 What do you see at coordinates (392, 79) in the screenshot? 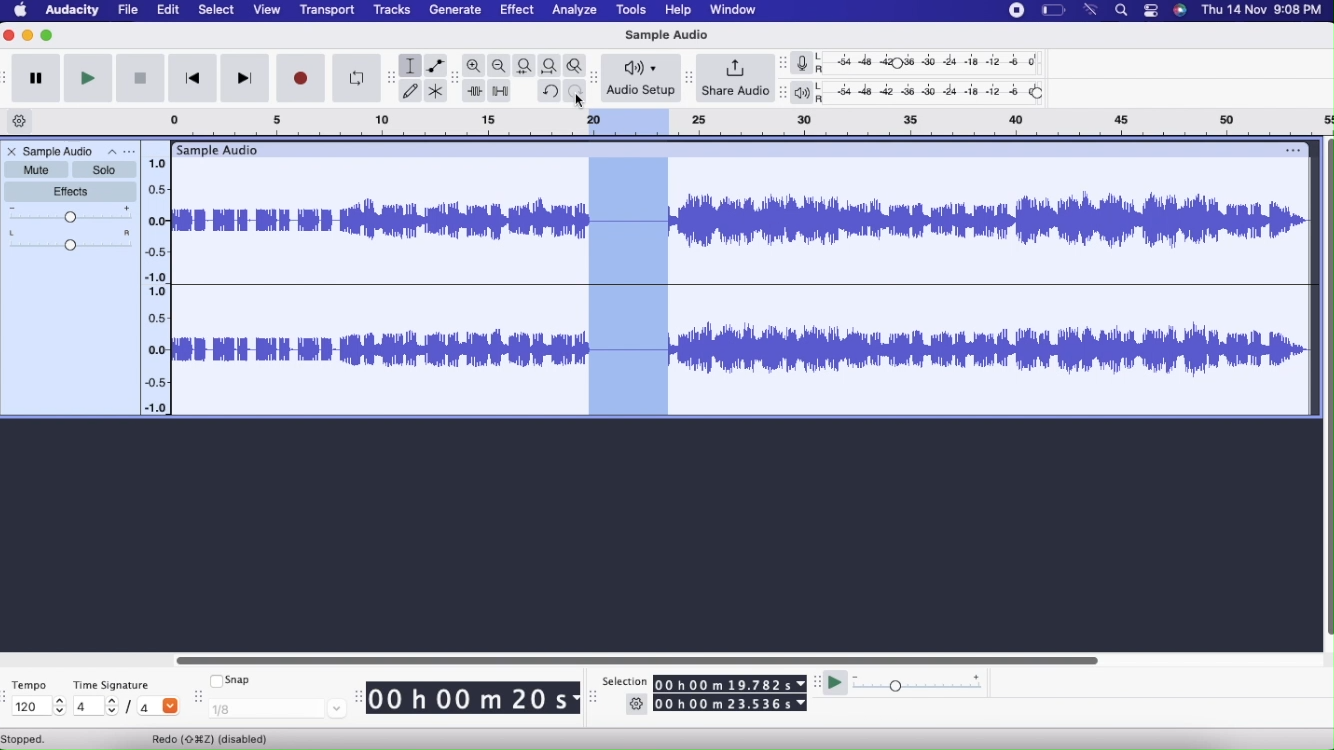
I see `move toolbar` at bounding box center [392, 79].